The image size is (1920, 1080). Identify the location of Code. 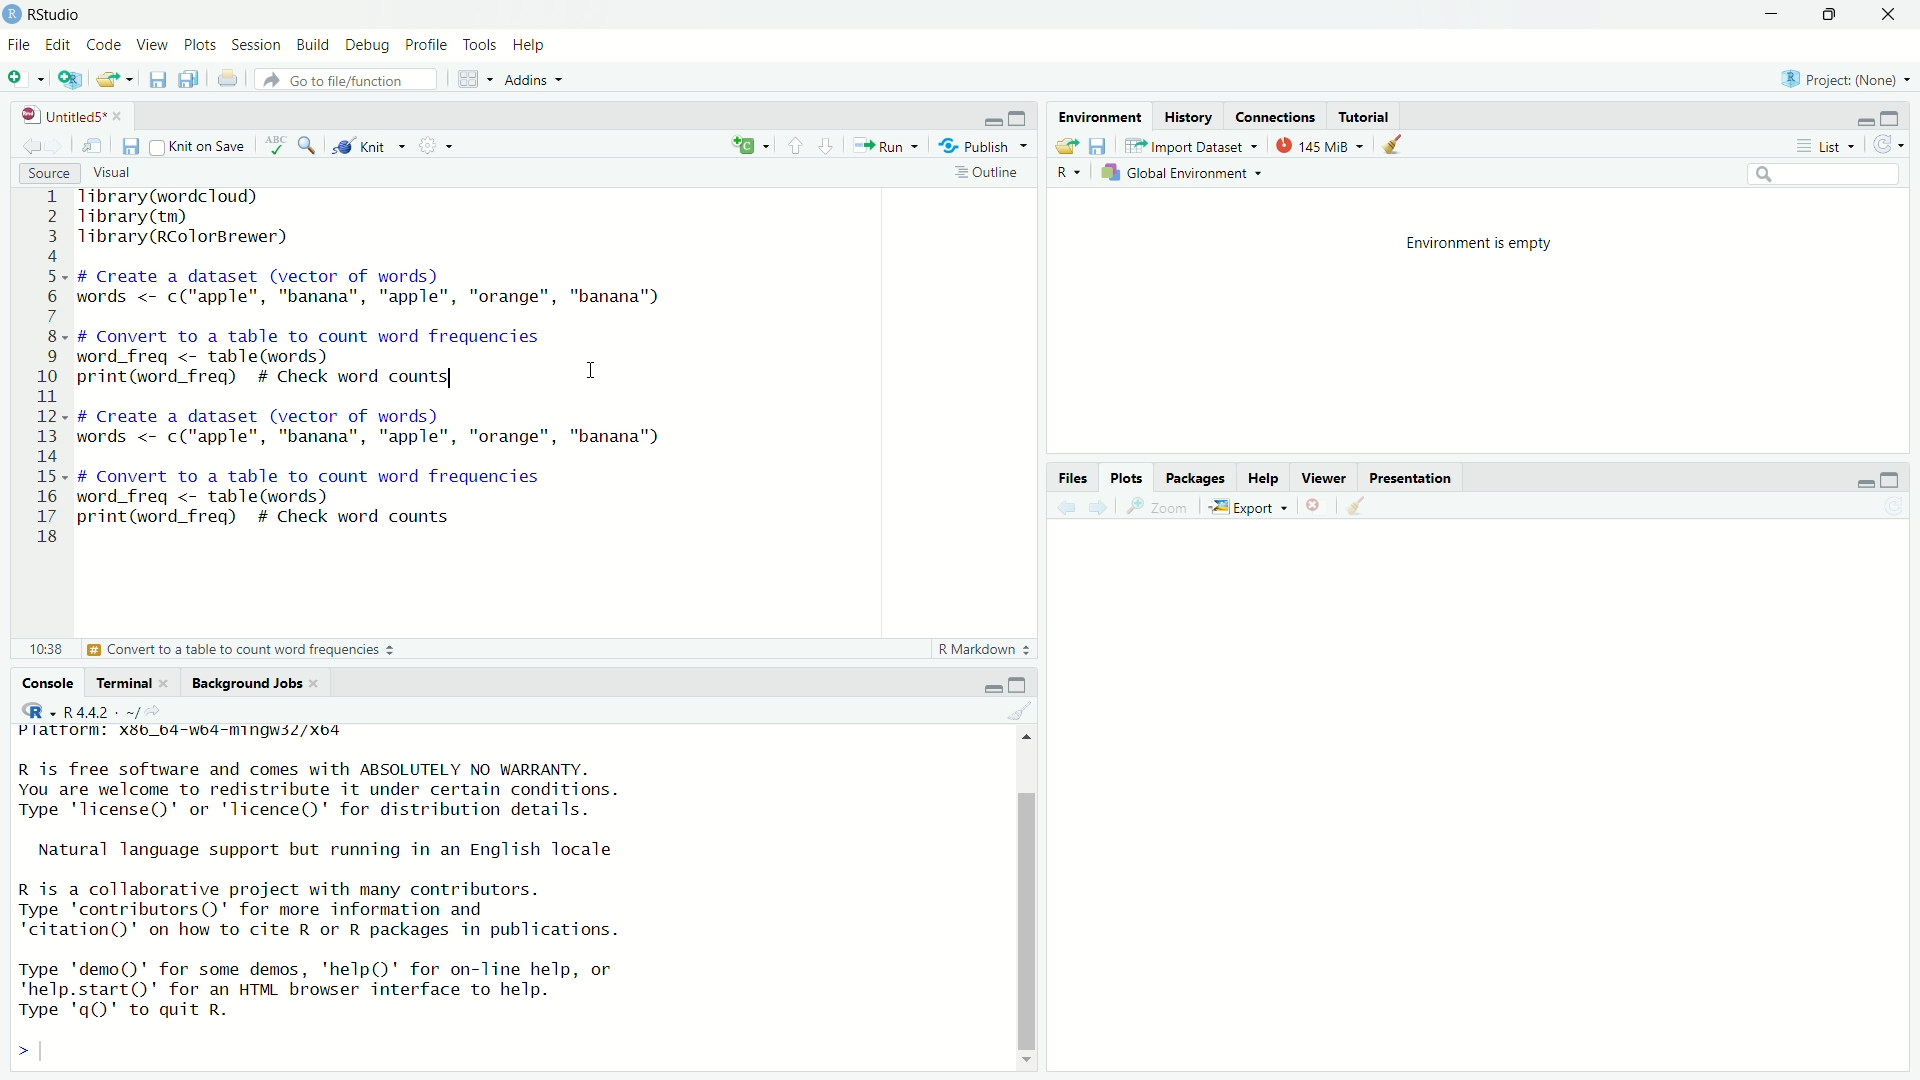
(103, 46).